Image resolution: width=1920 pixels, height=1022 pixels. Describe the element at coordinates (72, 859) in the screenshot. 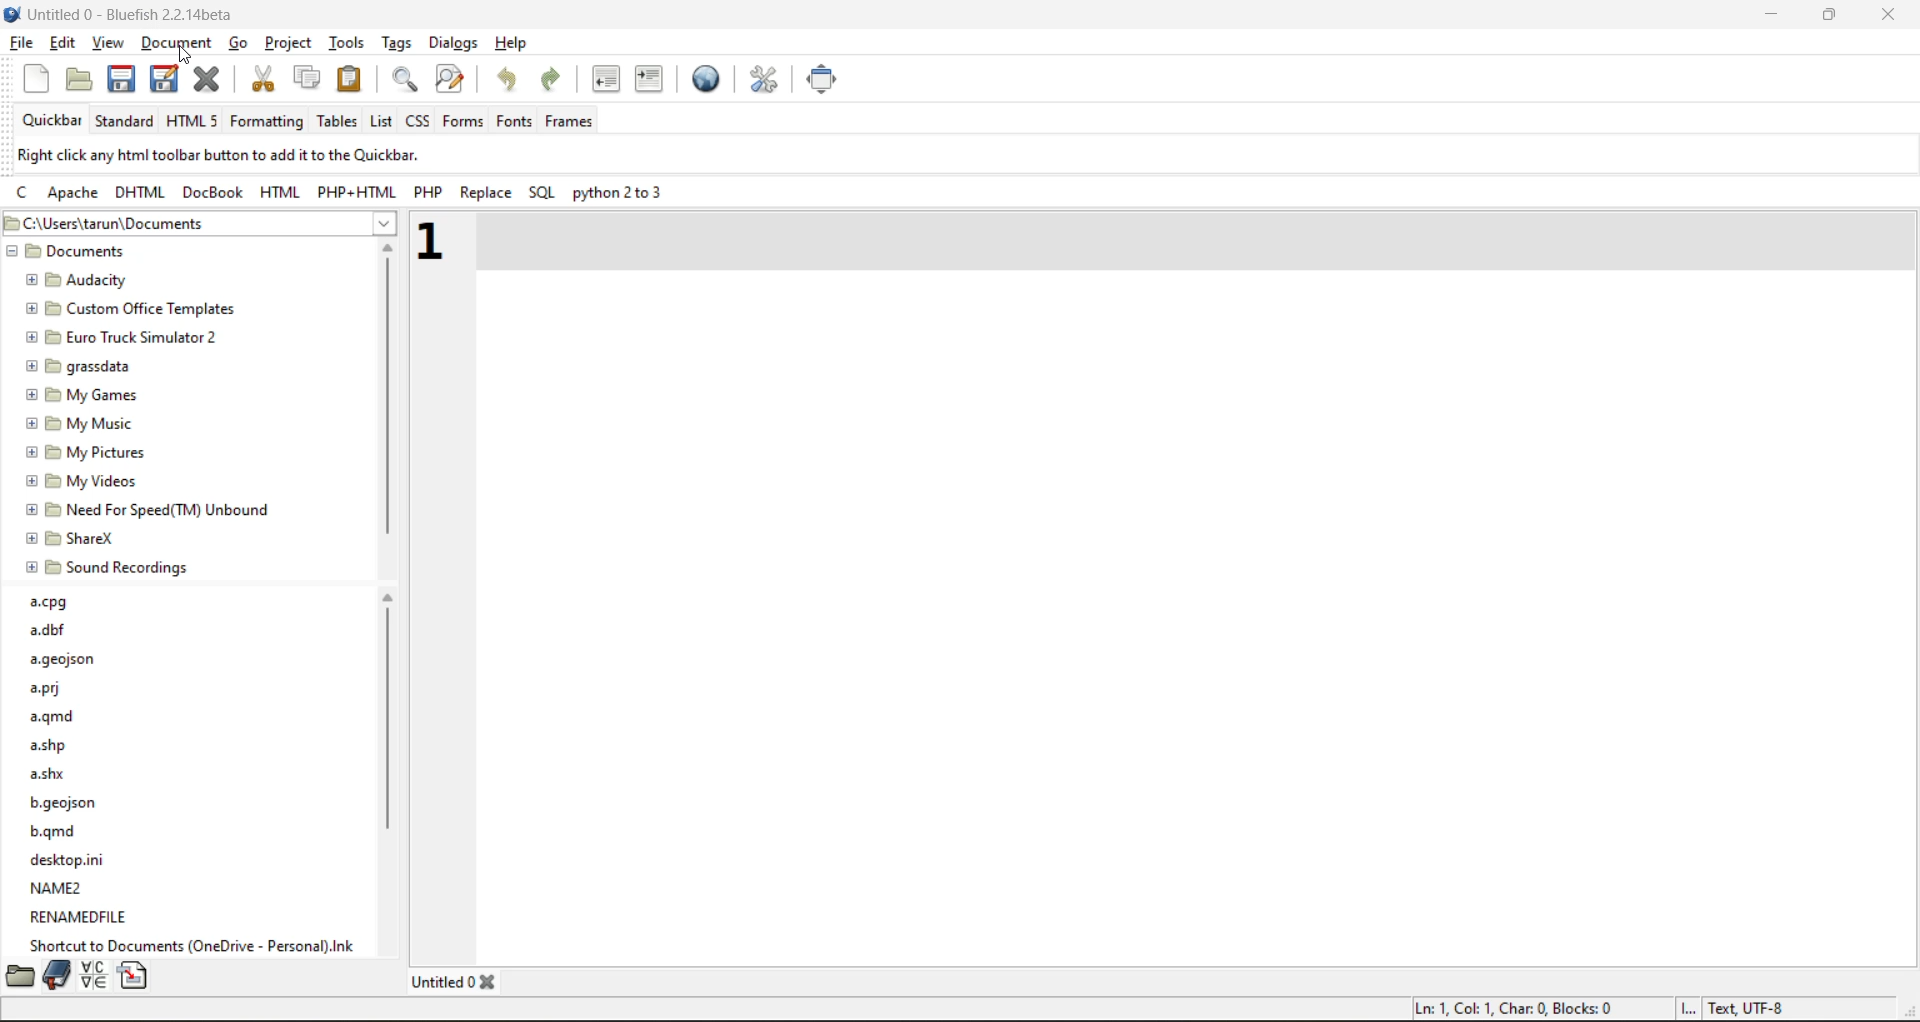

I see `desktop.ini` at that location.